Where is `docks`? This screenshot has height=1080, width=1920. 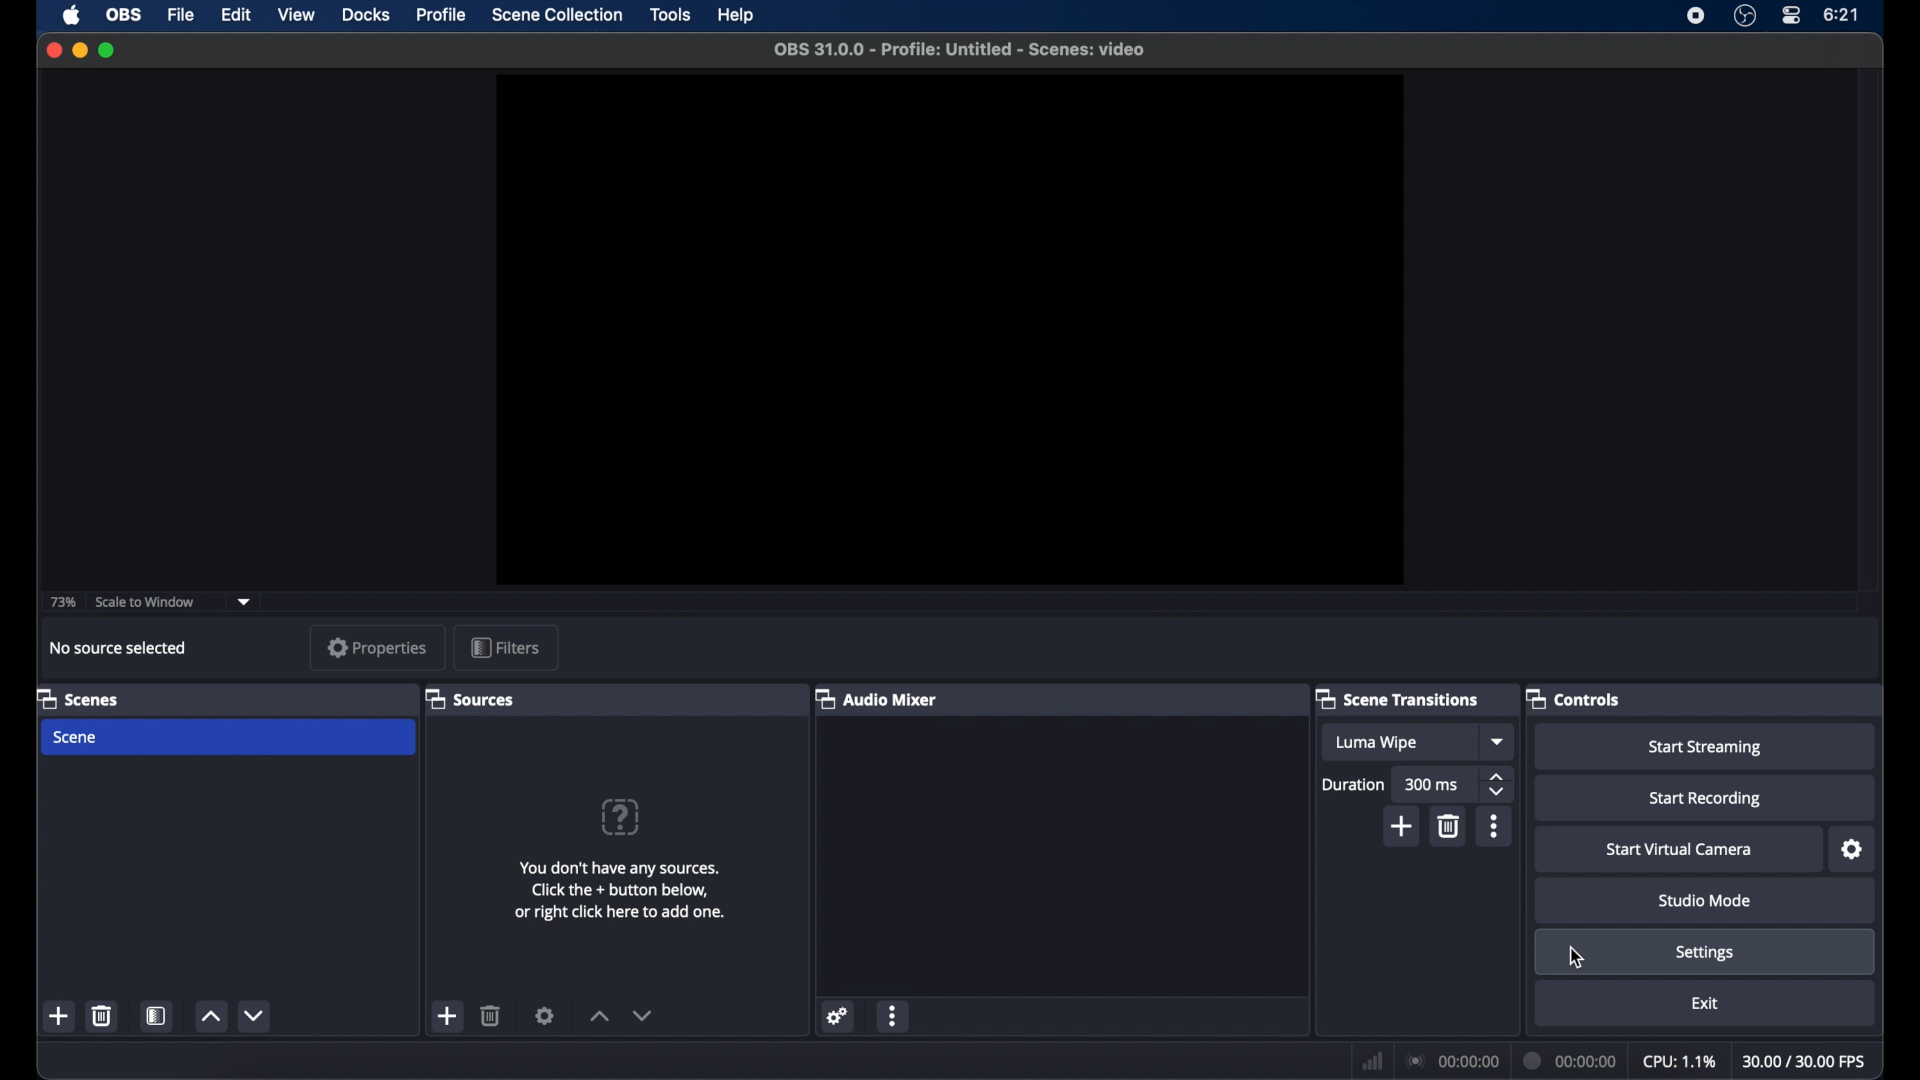 docks is located at coordinates (366, 15).